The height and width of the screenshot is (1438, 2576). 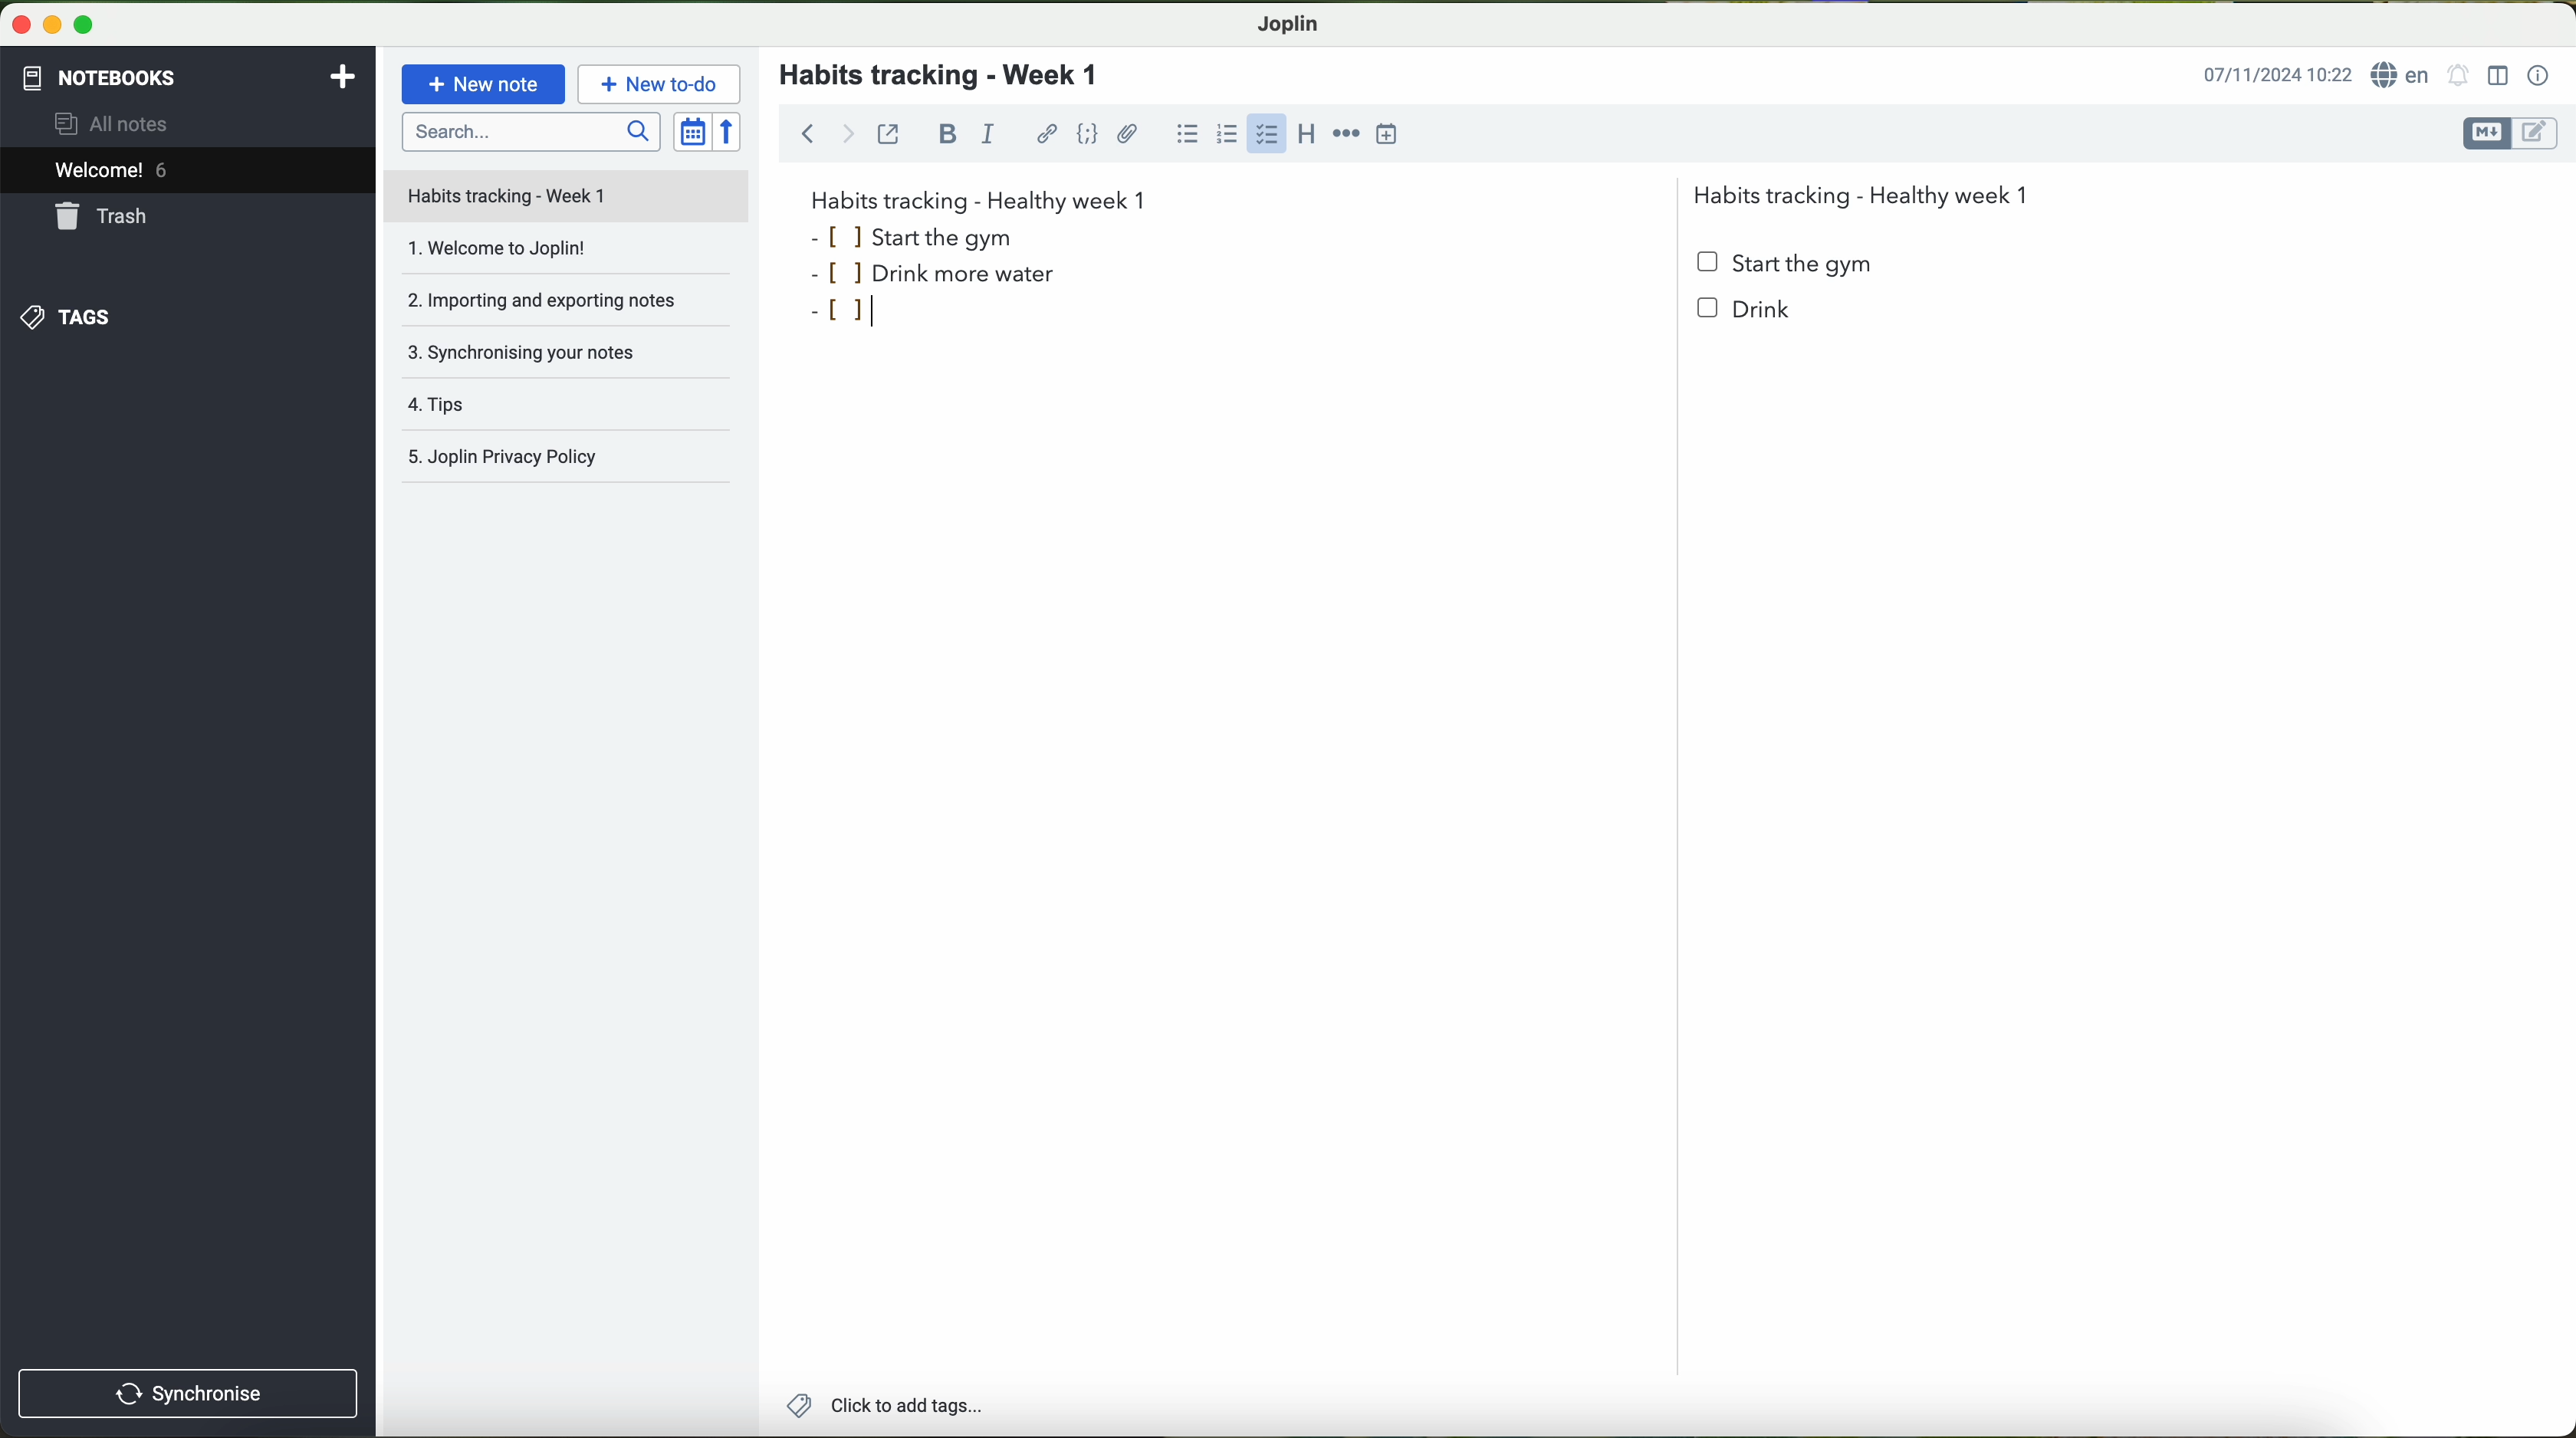 What do you see at coordinates (888, 133) in the screenshot?
I see `toggle external editing` at bounding box center [888, 133].